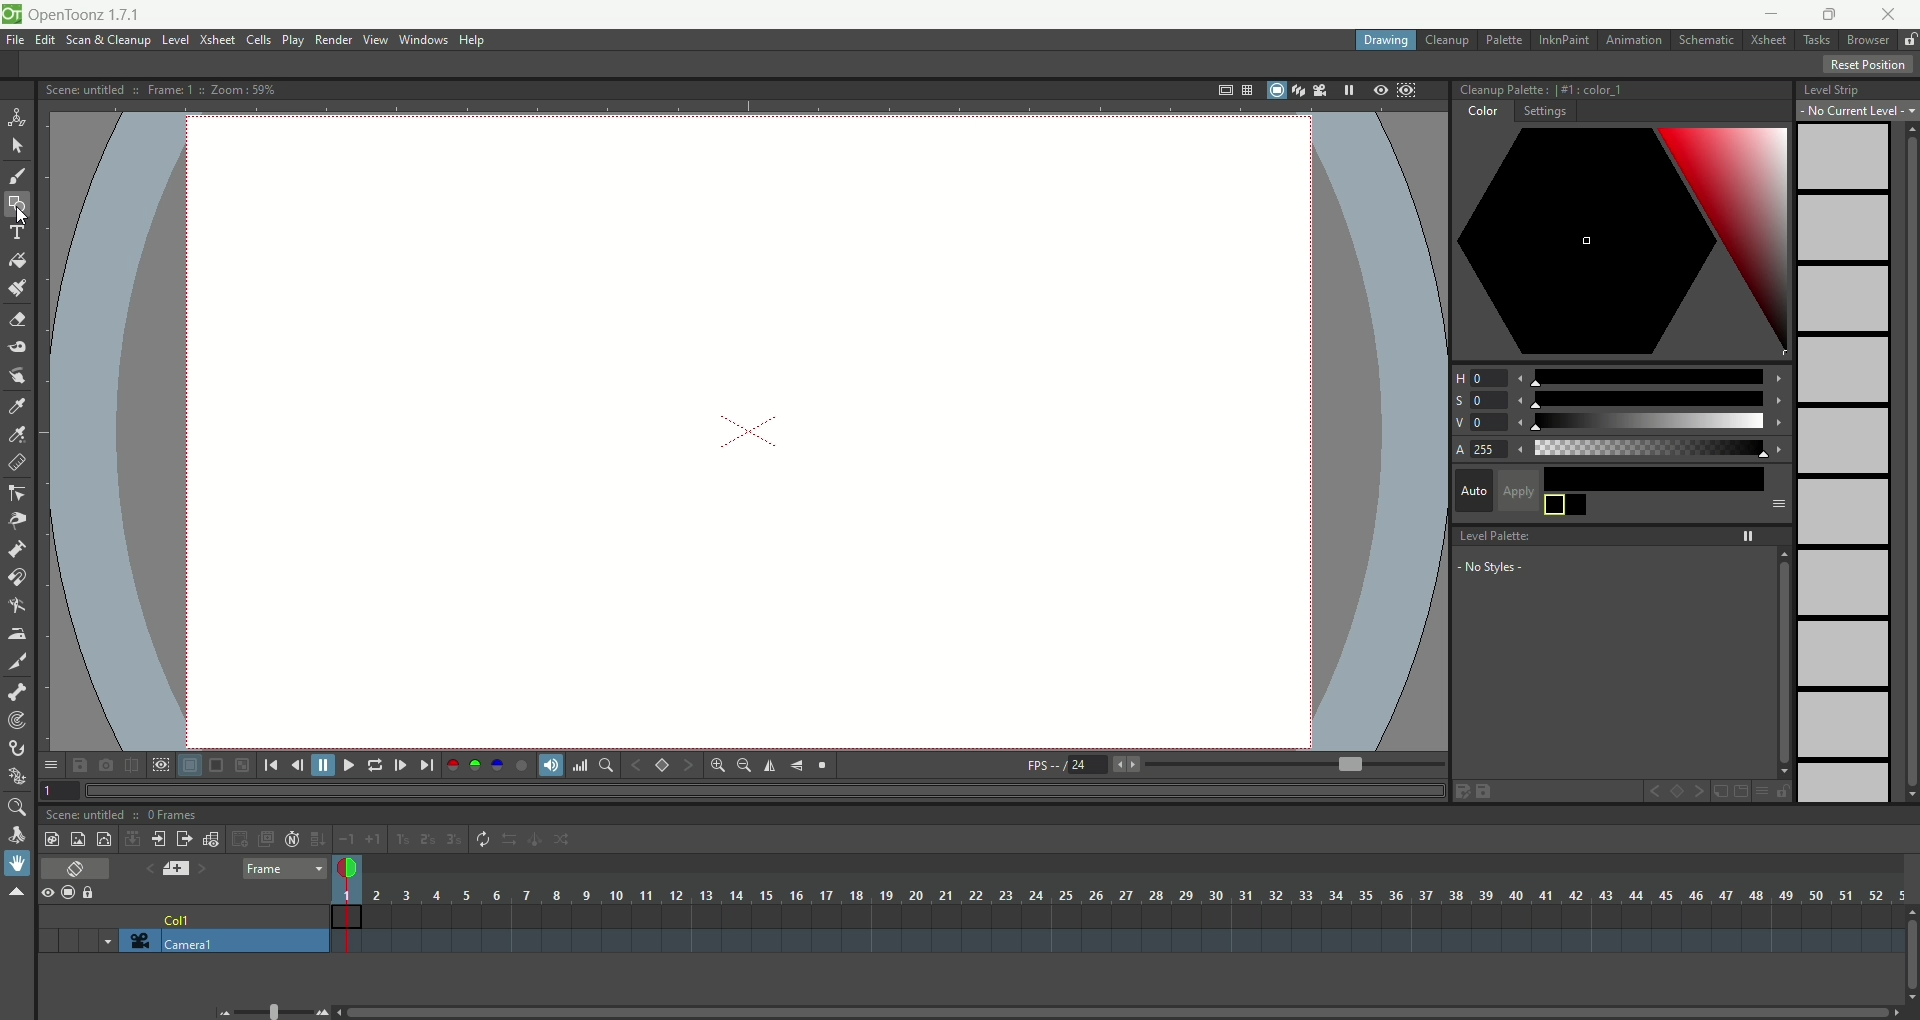 The image size is (1920, 1020). Describe the element at coordinates (19, 435) in the screenshot. I see `RGB picker` at that location.